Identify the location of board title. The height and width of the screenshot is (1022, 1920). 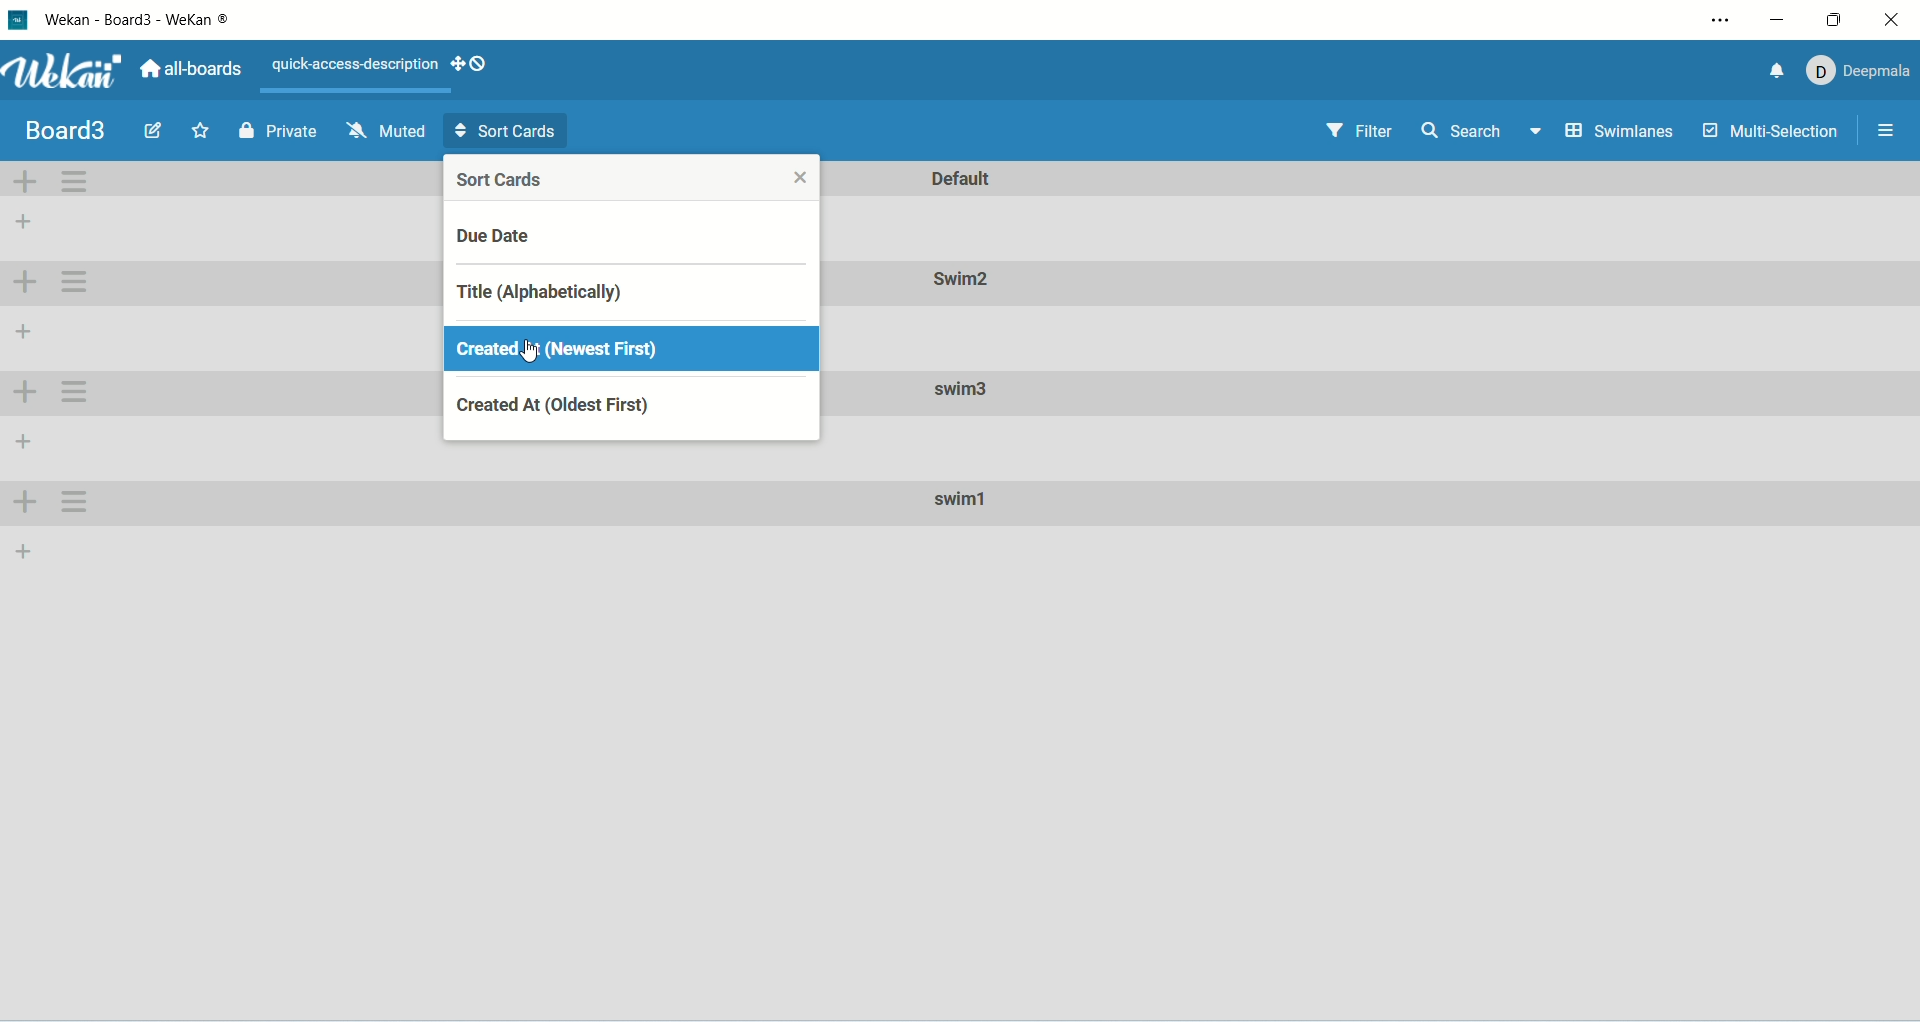
(71, 131).